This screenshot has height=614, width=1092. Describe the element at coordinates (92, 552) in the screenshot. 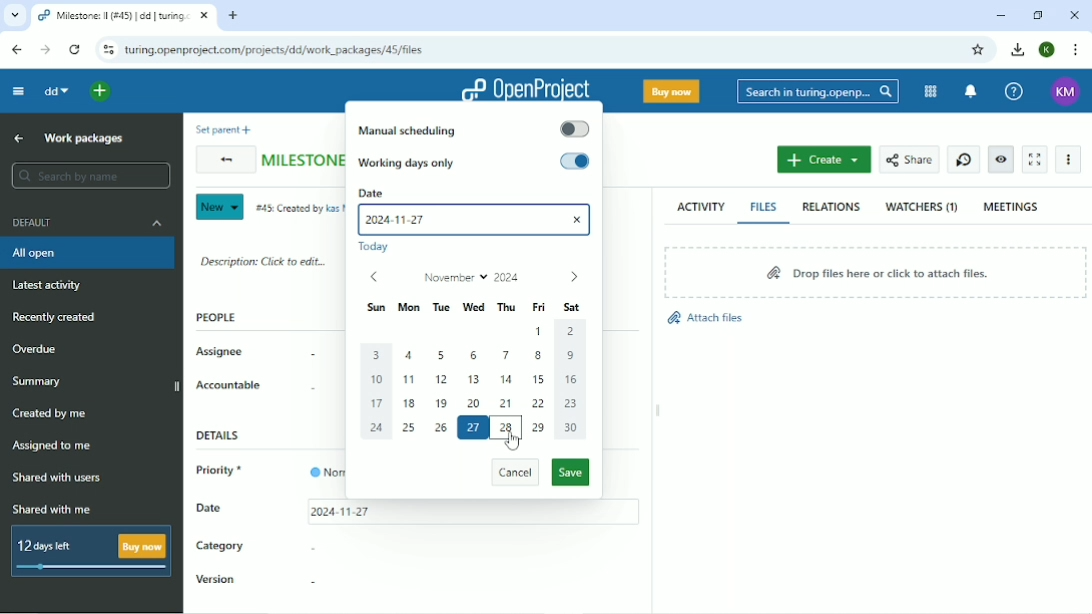

I see `12 days left Buy now` at that location.